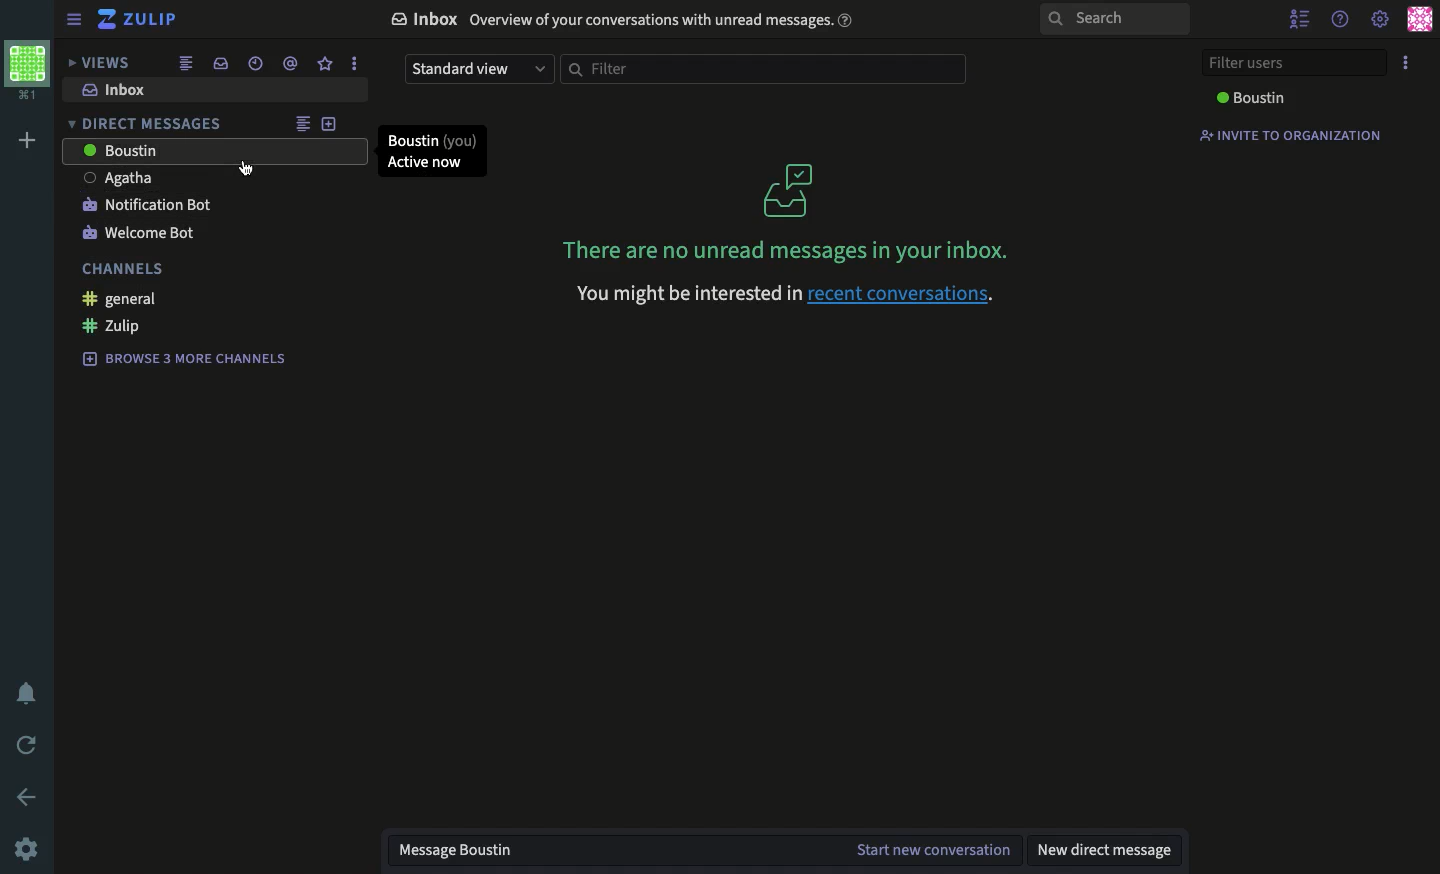 The image size is (1440, 874). What do you see at coordinates (28, 137) in the screenshot?
I see `add workspace` at bounding box center [28, 137].